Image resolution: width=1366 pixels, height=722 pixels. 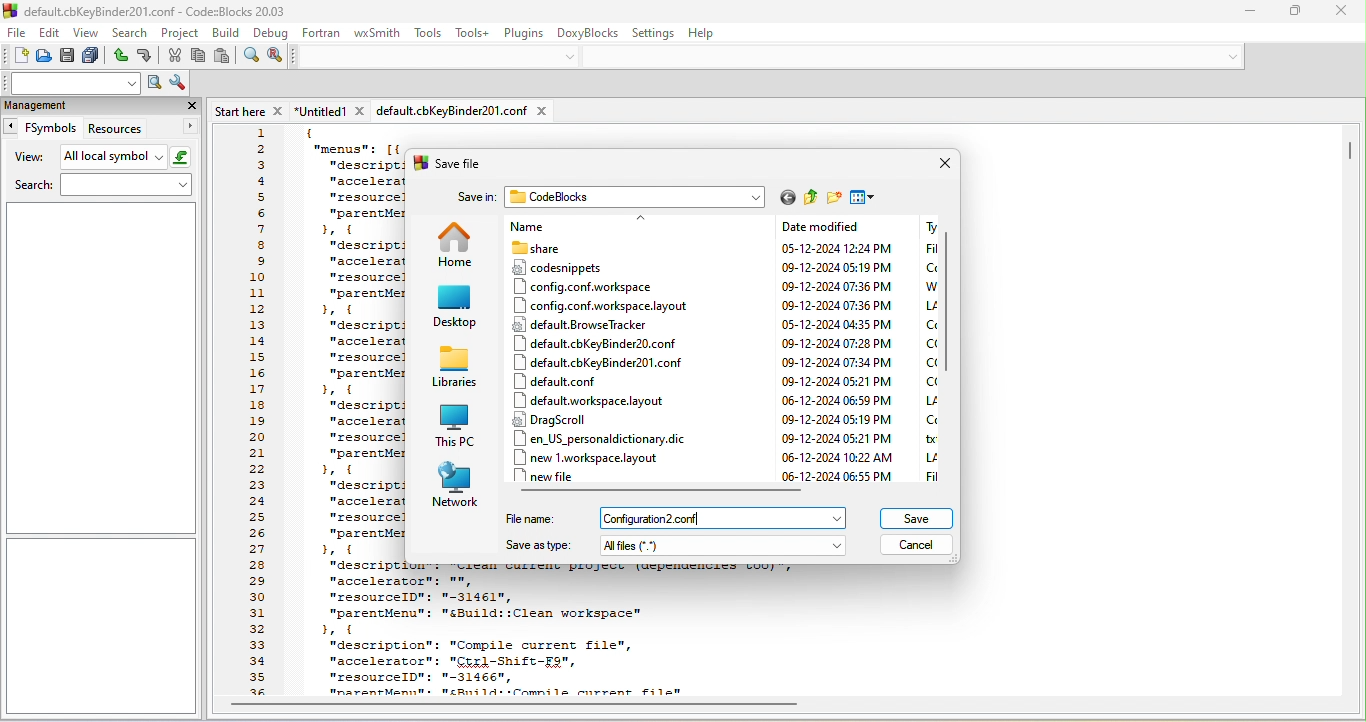 What do you see at coordinates (1341, 13) in the screenshot?
I see `close` at bounding box center [1341, 13].